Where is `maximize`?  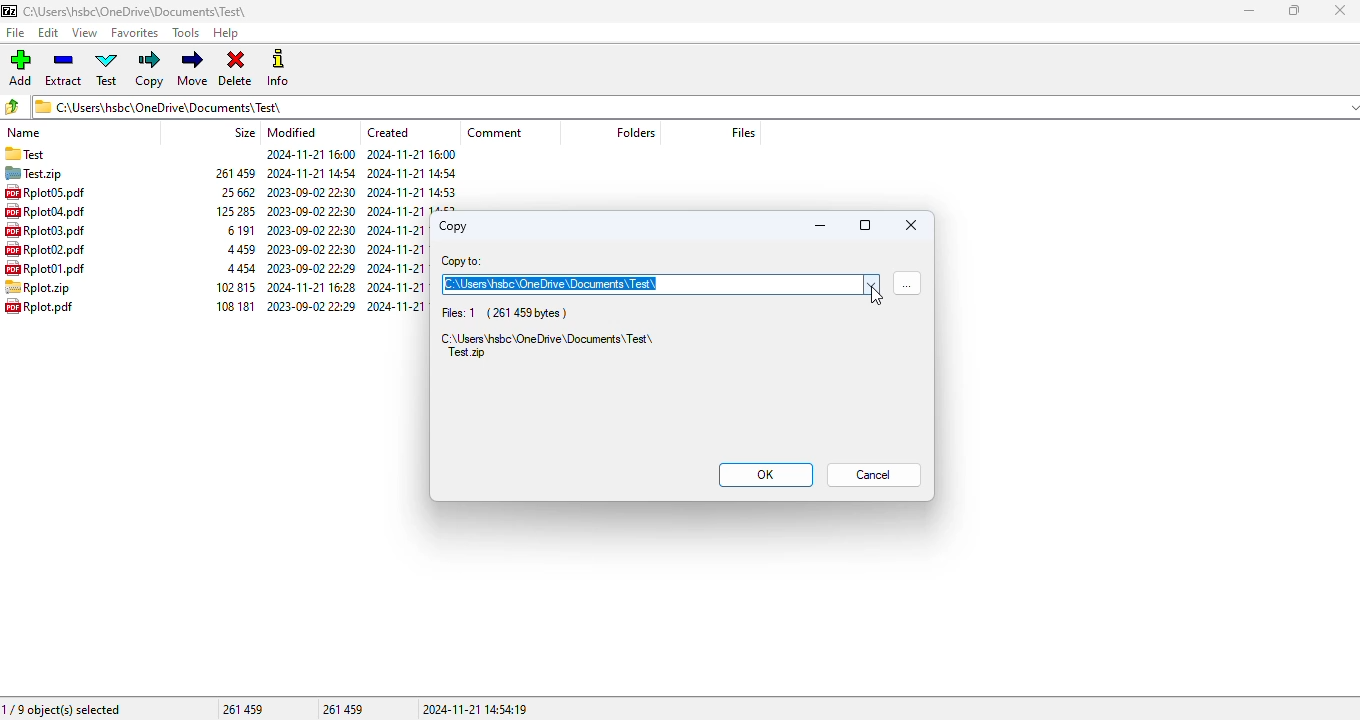
maximize is located at coordinates (865, 225).